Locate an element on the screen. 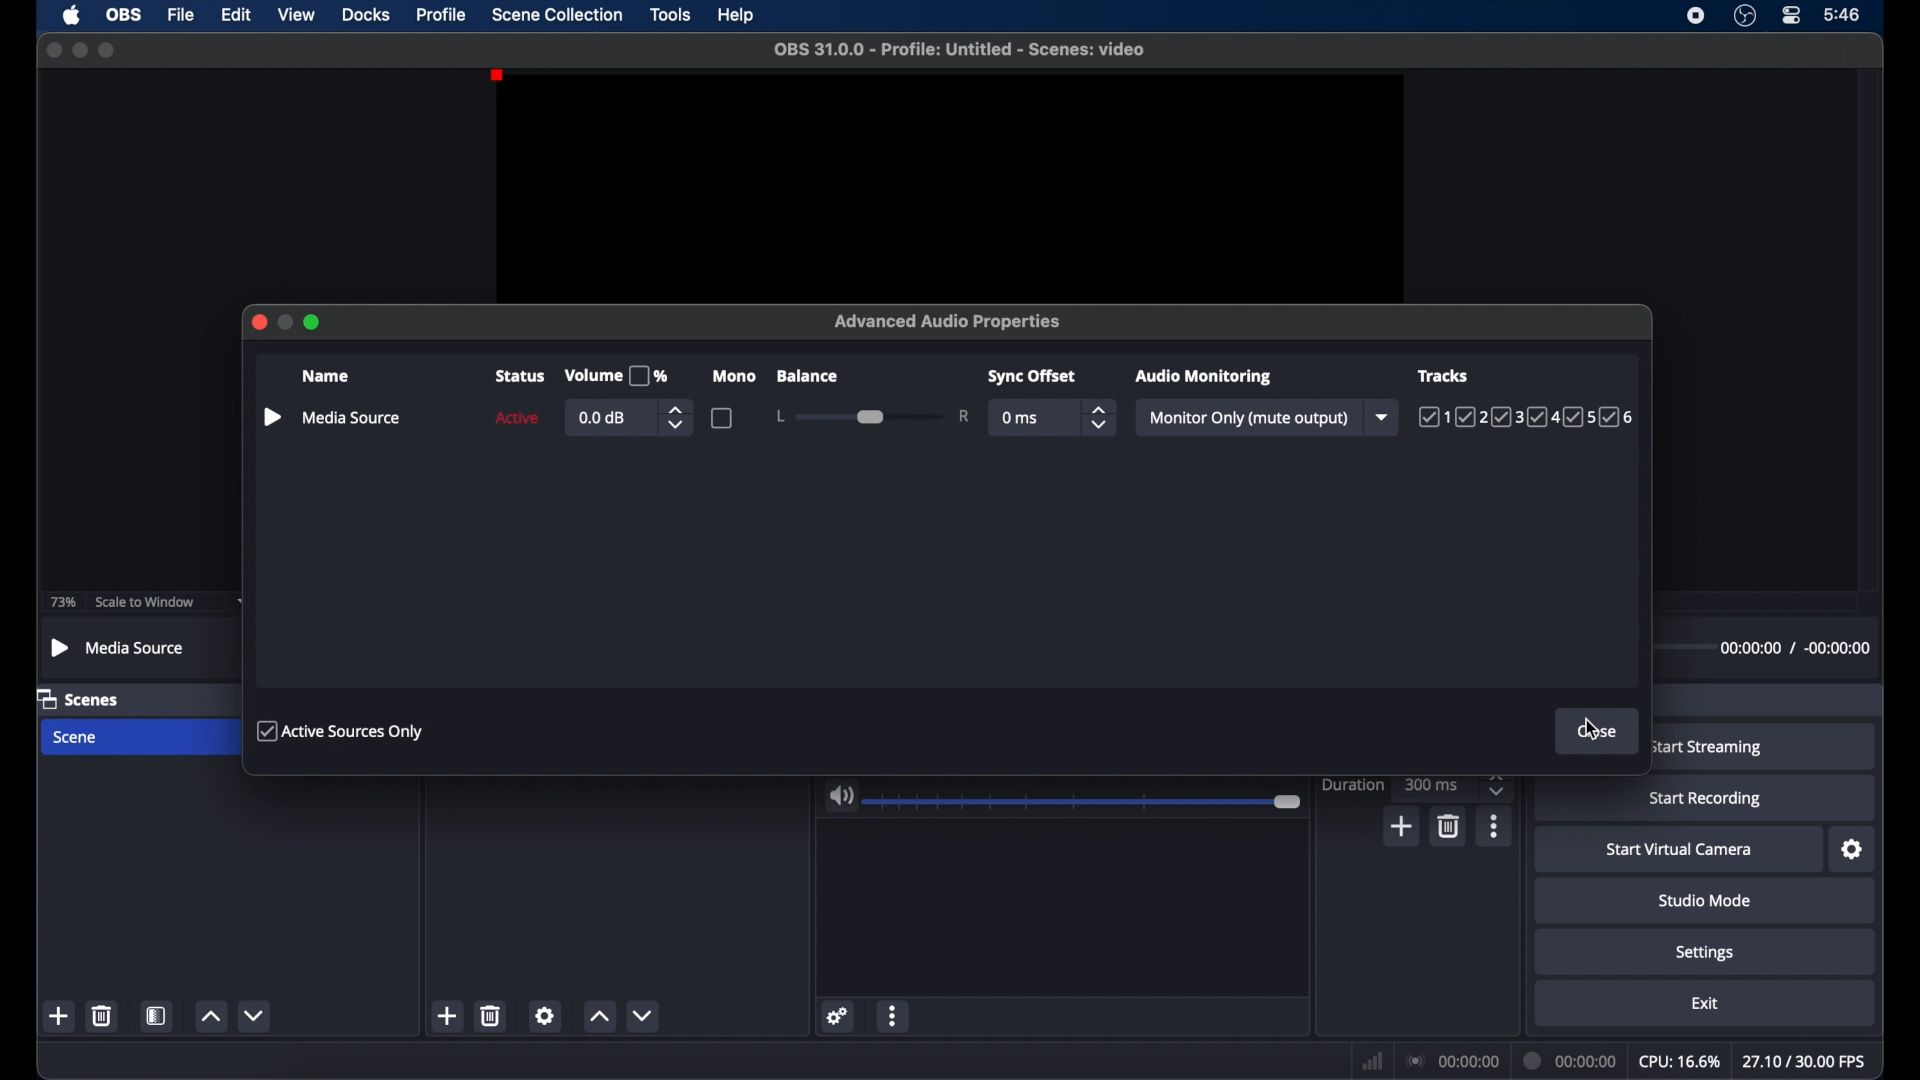 The height and width of the screenshot is (1080, 1920). 0 ms is located at coordinates (1021, 419).